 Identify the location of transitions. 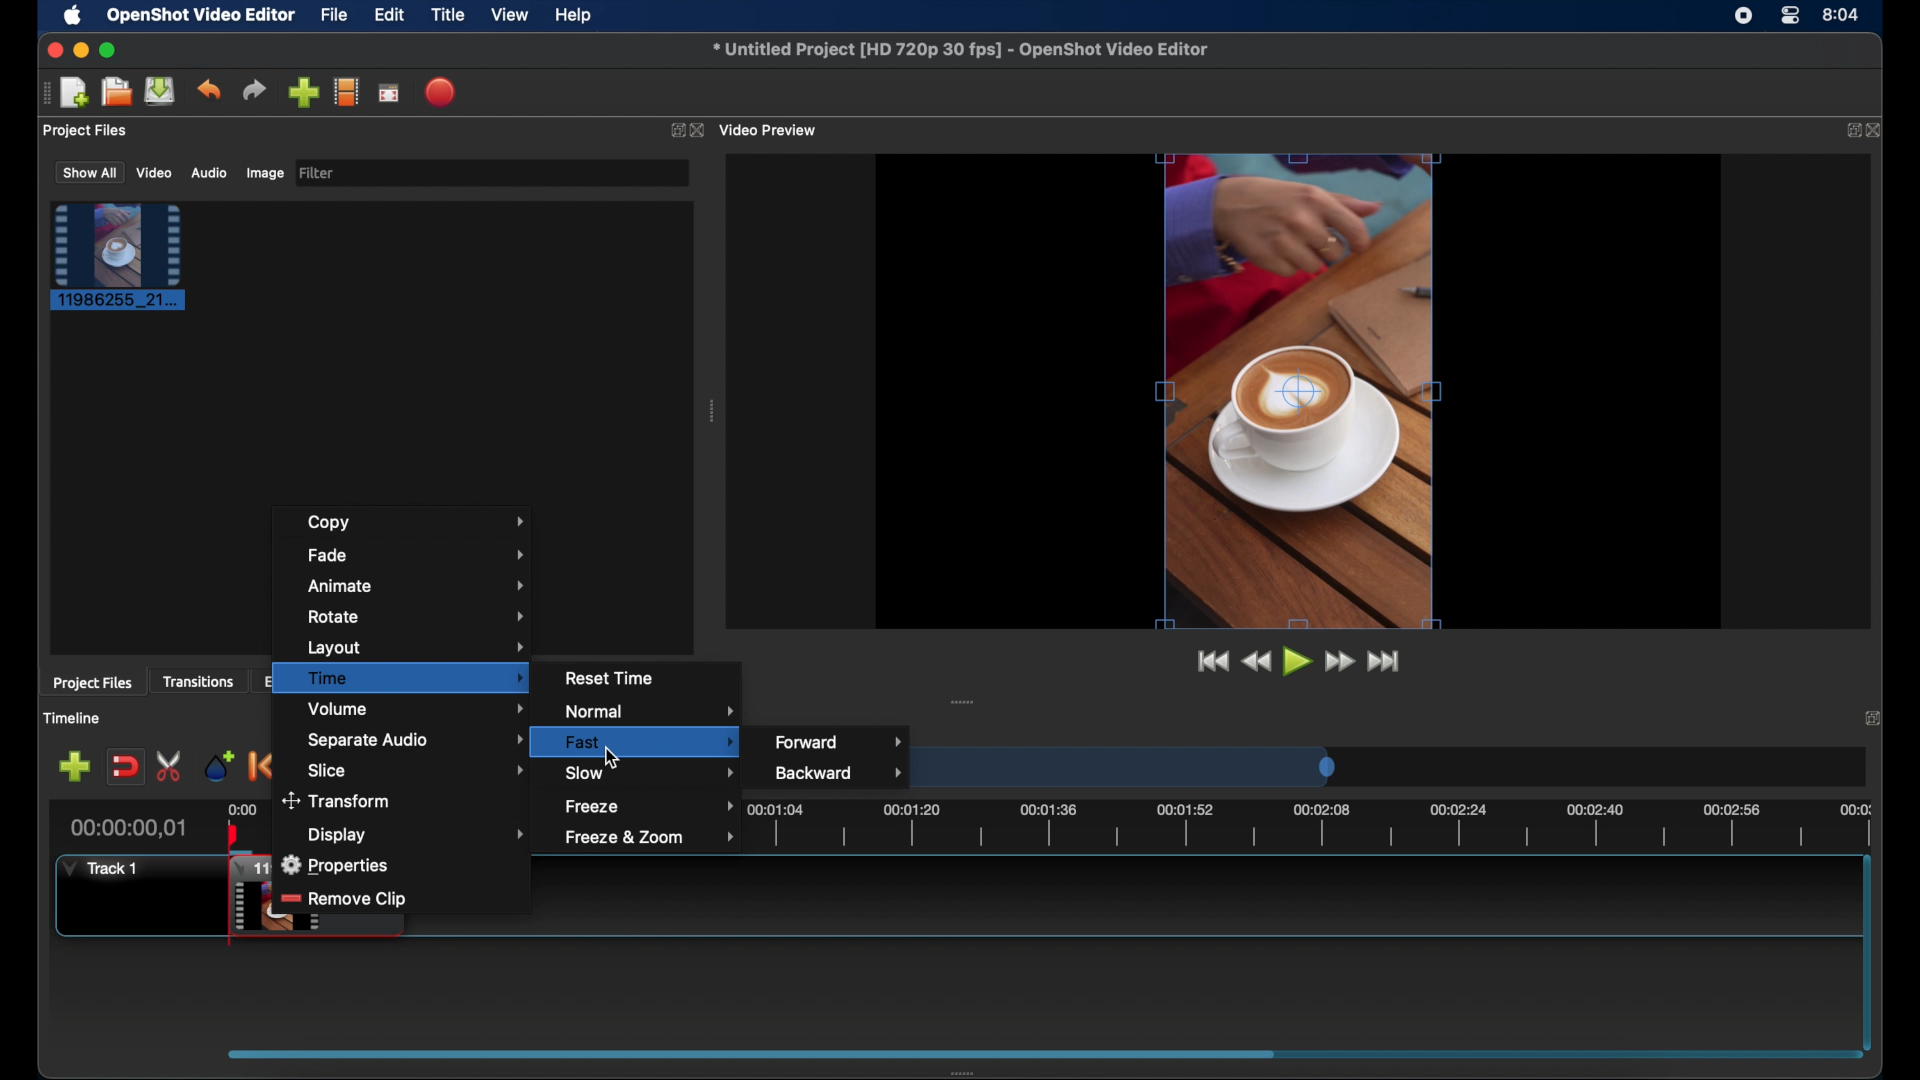
(198, 683).